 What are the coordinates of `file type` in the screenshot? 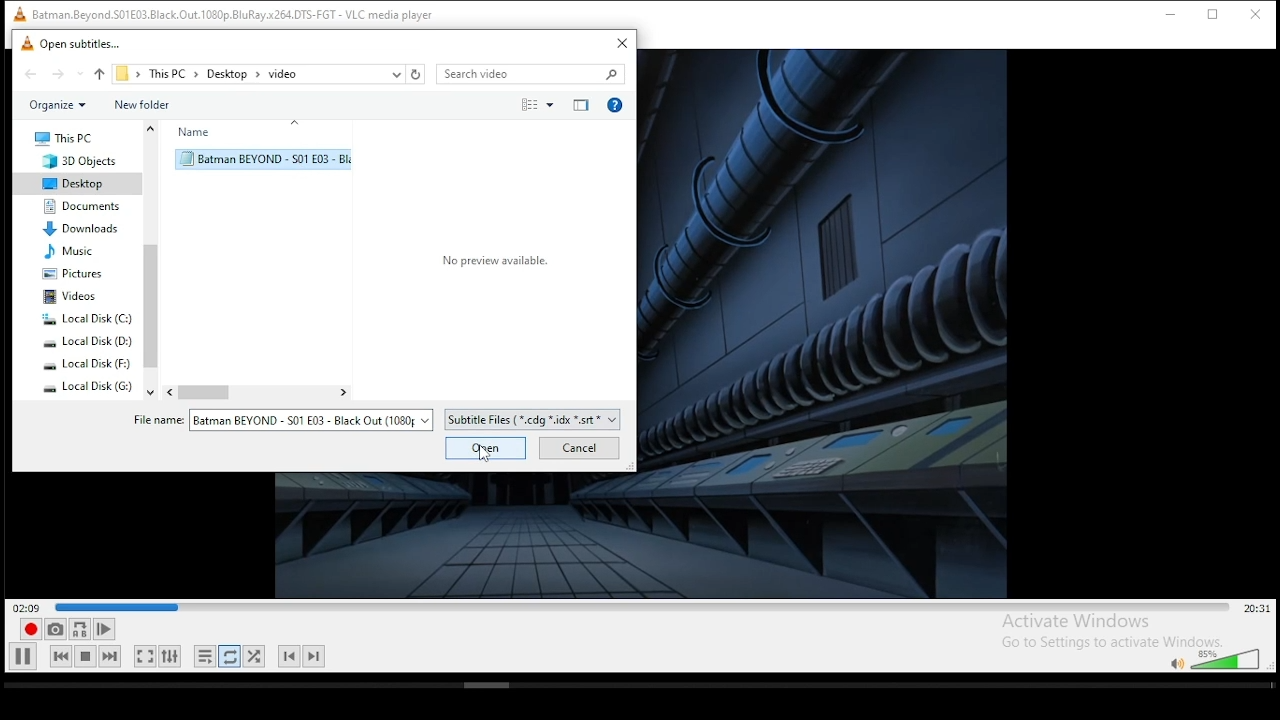 It's located at (532, 419).